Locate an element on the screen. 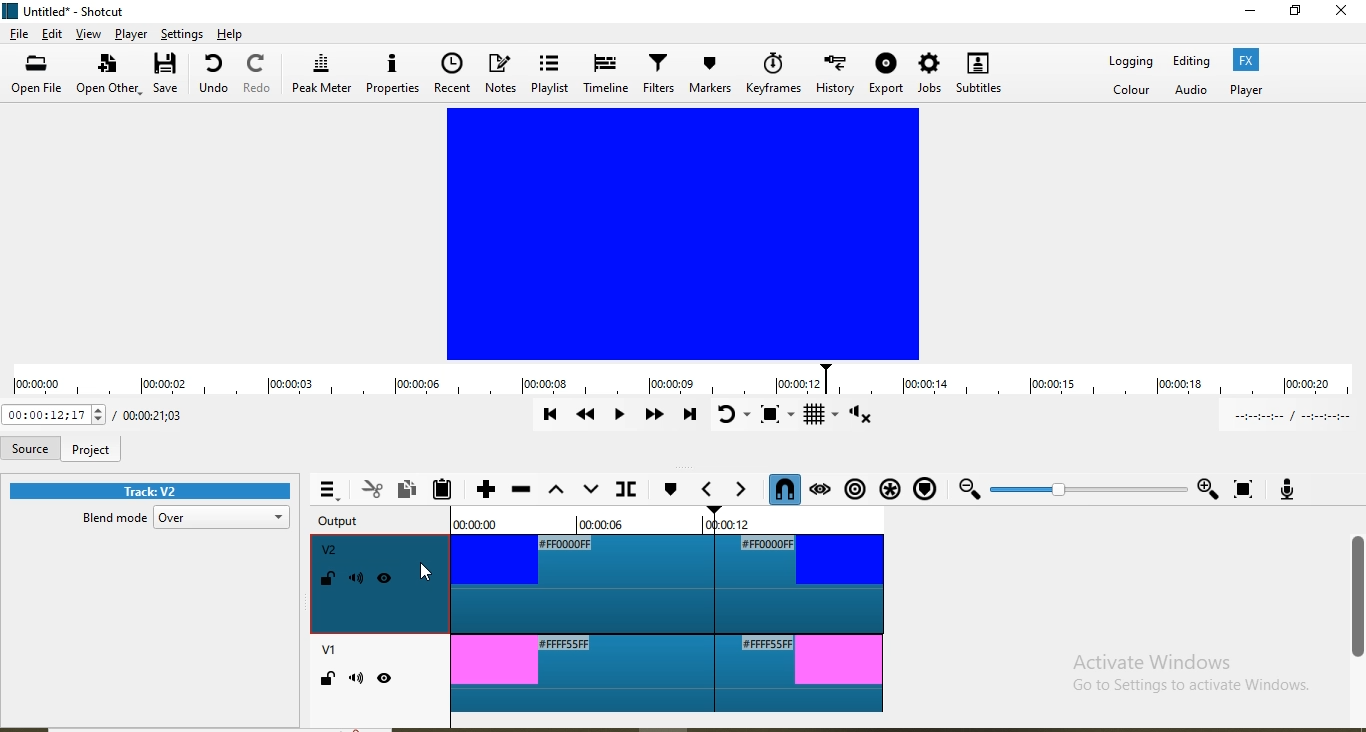  Time markers is located at coordinates (668, 523).